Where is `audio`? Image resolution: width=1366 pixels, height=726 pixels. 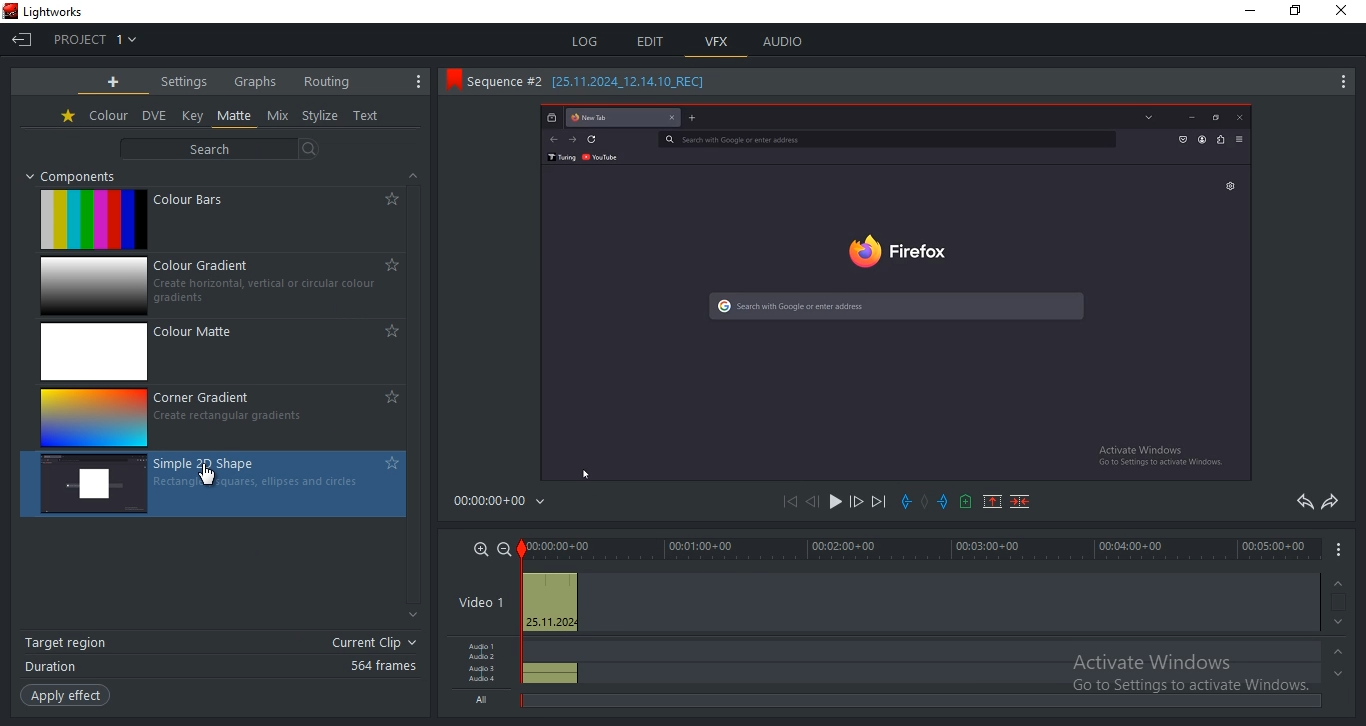
audio is located at coordinates (548, 662).